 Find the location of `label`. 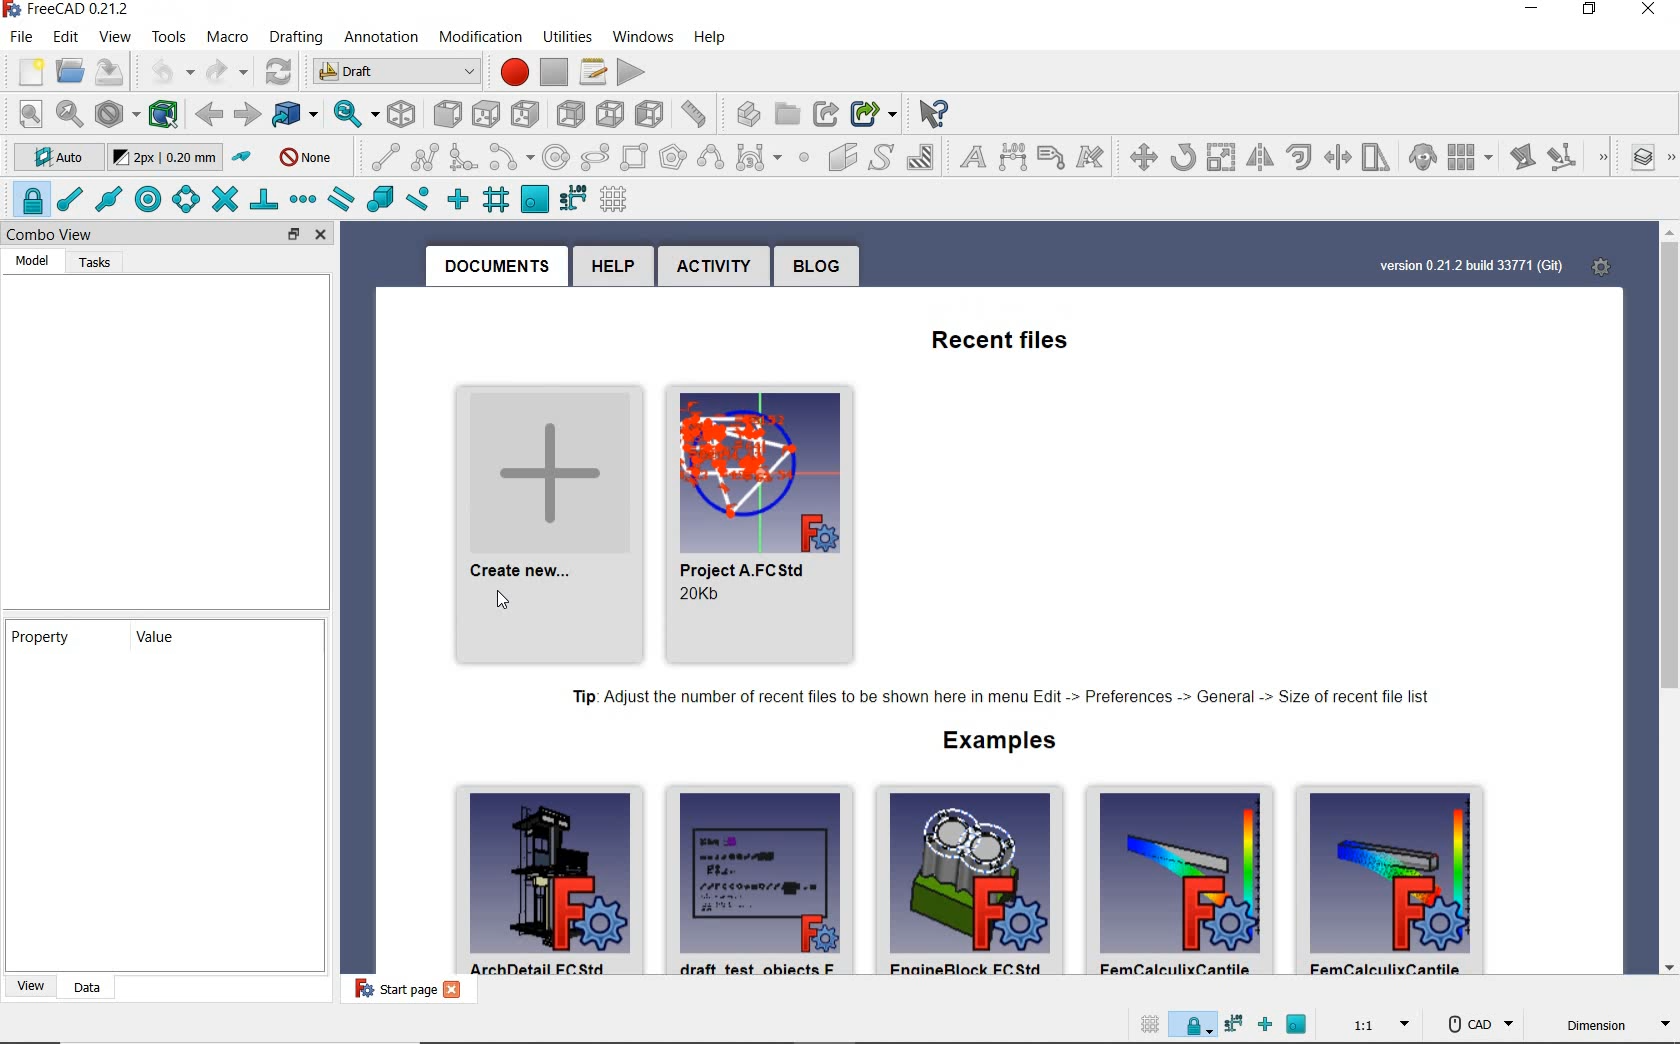

label is located at coordinates (1048, 157).